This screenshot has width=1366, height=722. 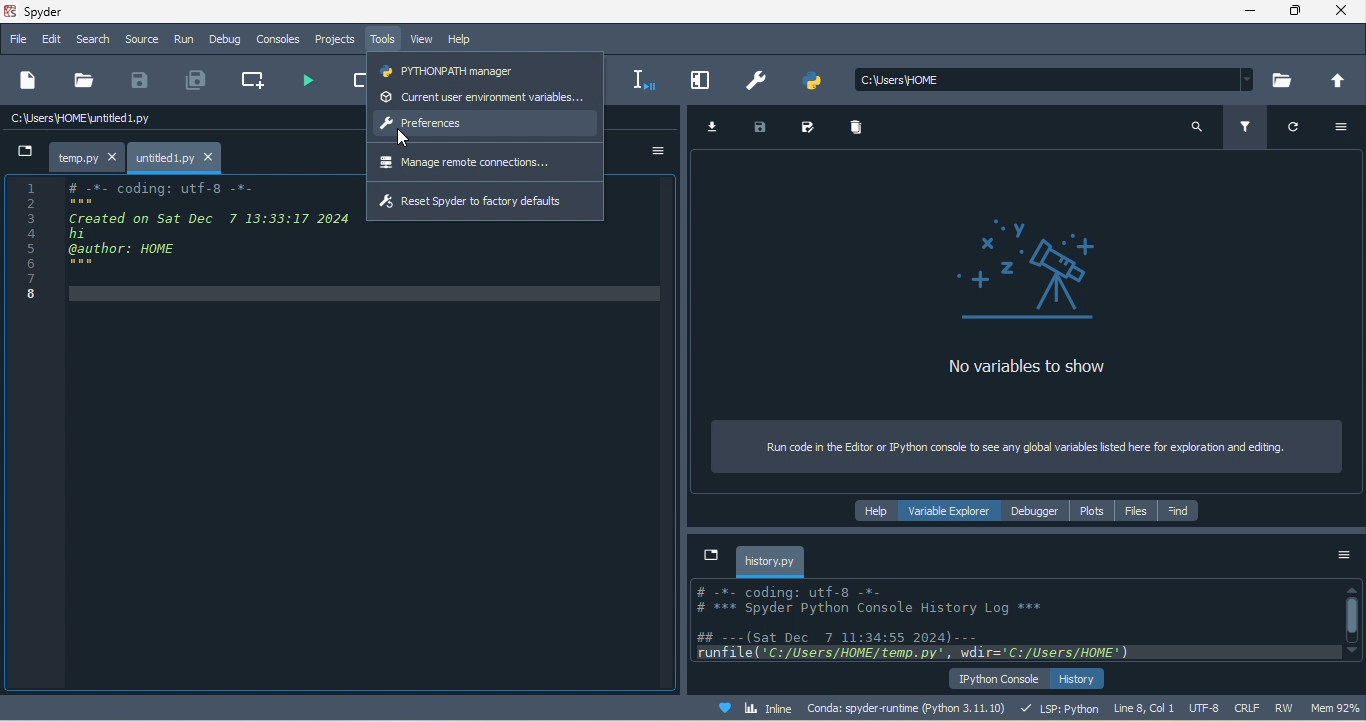 I want to click on c\users\home\untitled1, so click(x=115, y=121).